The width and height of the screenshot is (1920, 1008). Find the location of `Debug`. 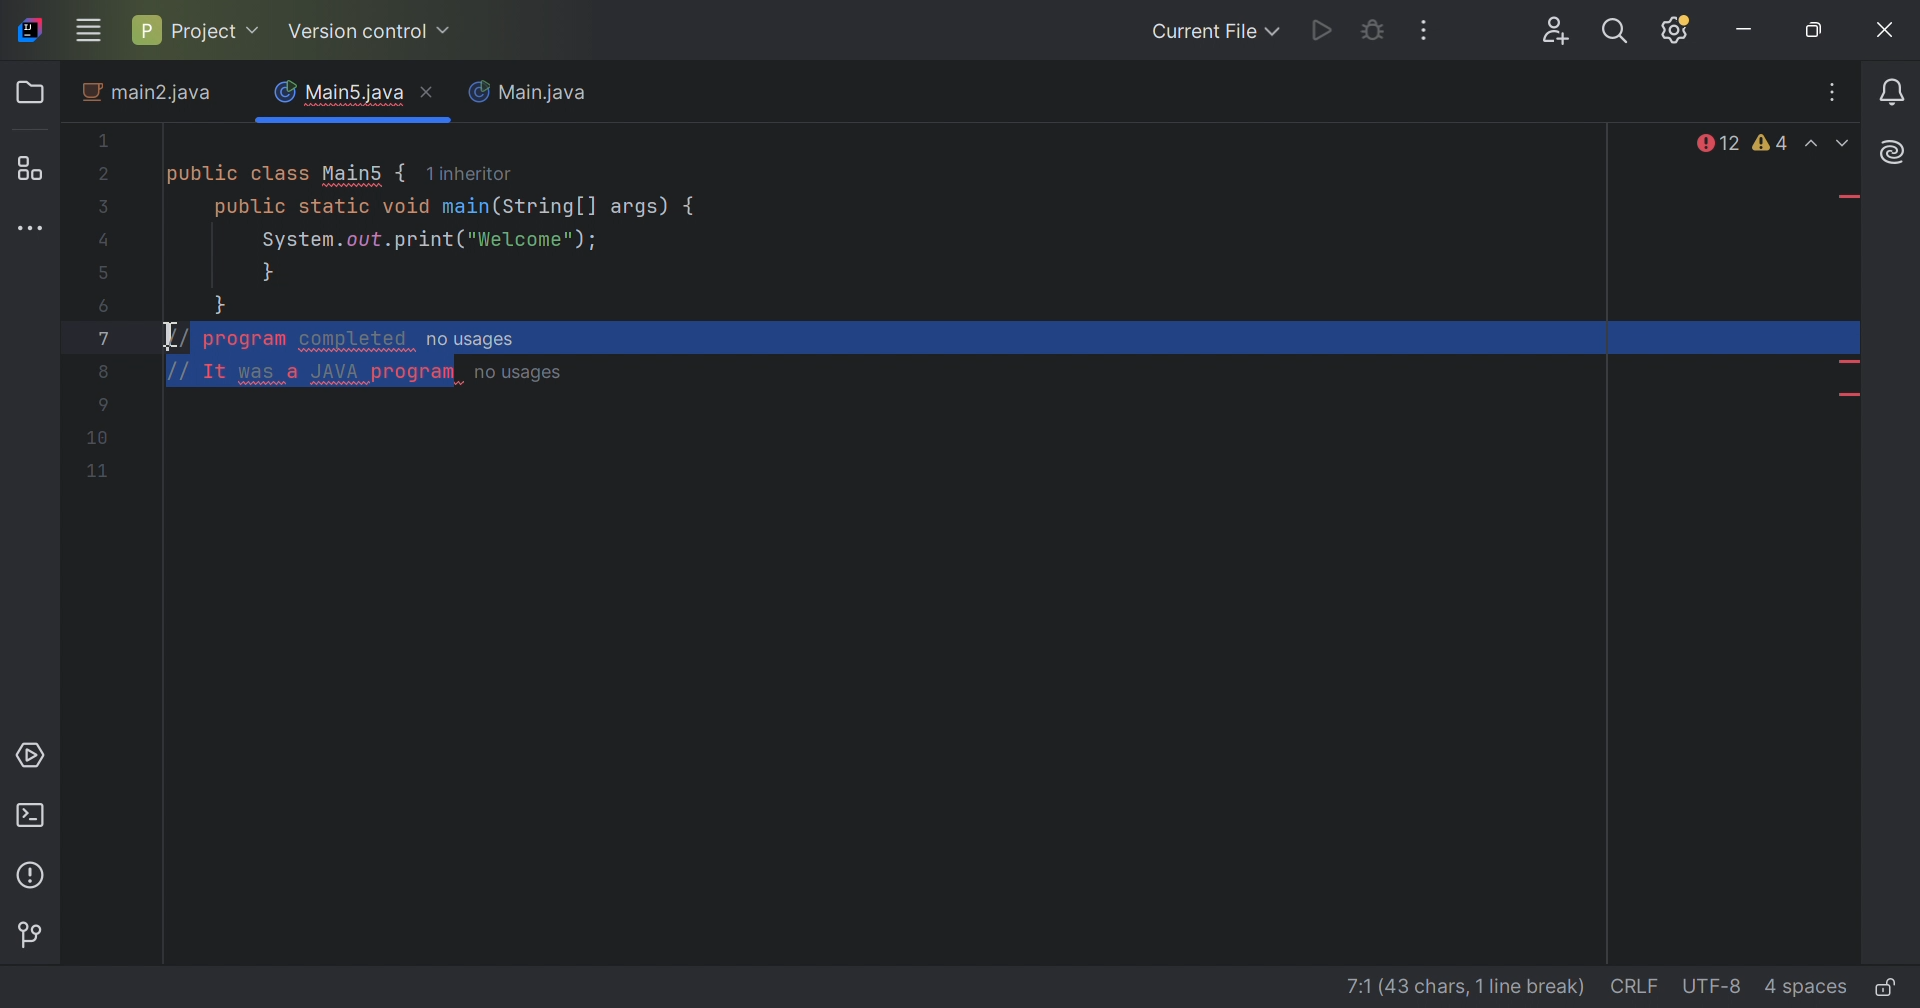

Debug is located at coordinates (1375, 30).